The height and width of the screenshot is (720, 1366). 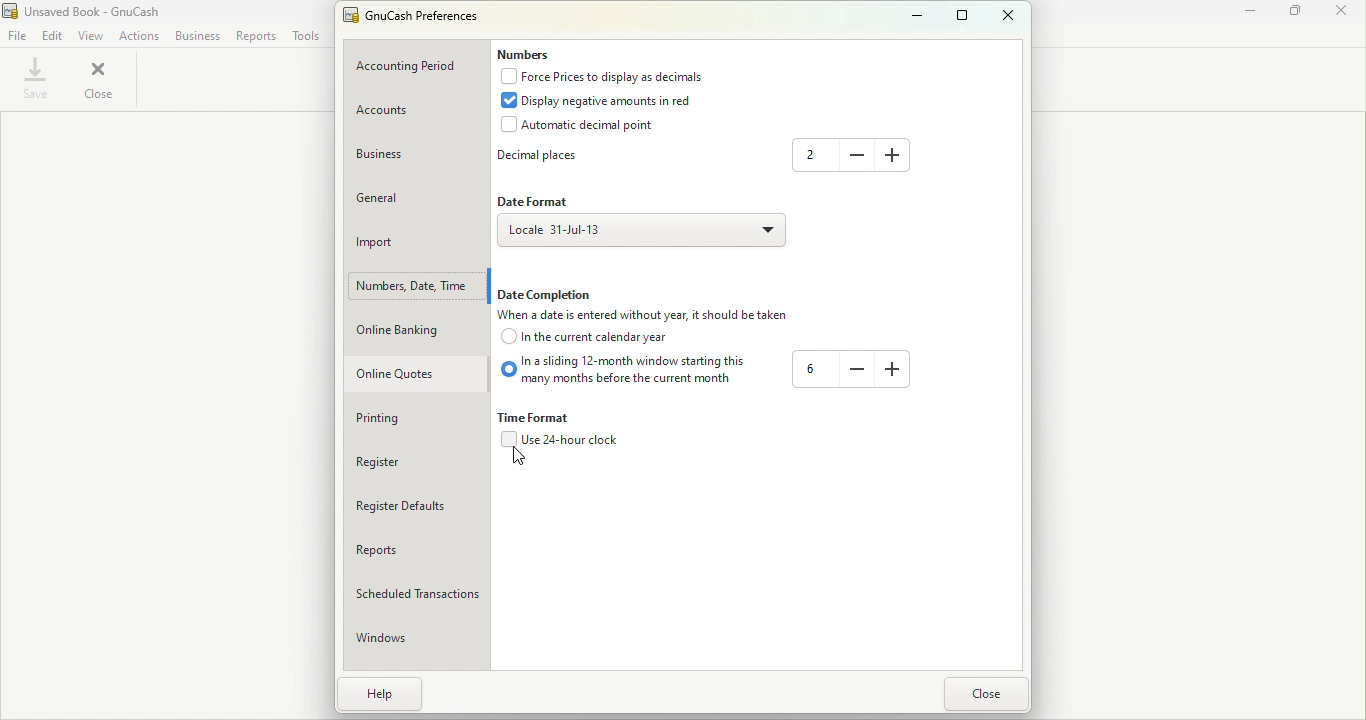 What do you see at coordinates (852, 370) in the screenshot?
I see `-` at bounding box center [852, 370].